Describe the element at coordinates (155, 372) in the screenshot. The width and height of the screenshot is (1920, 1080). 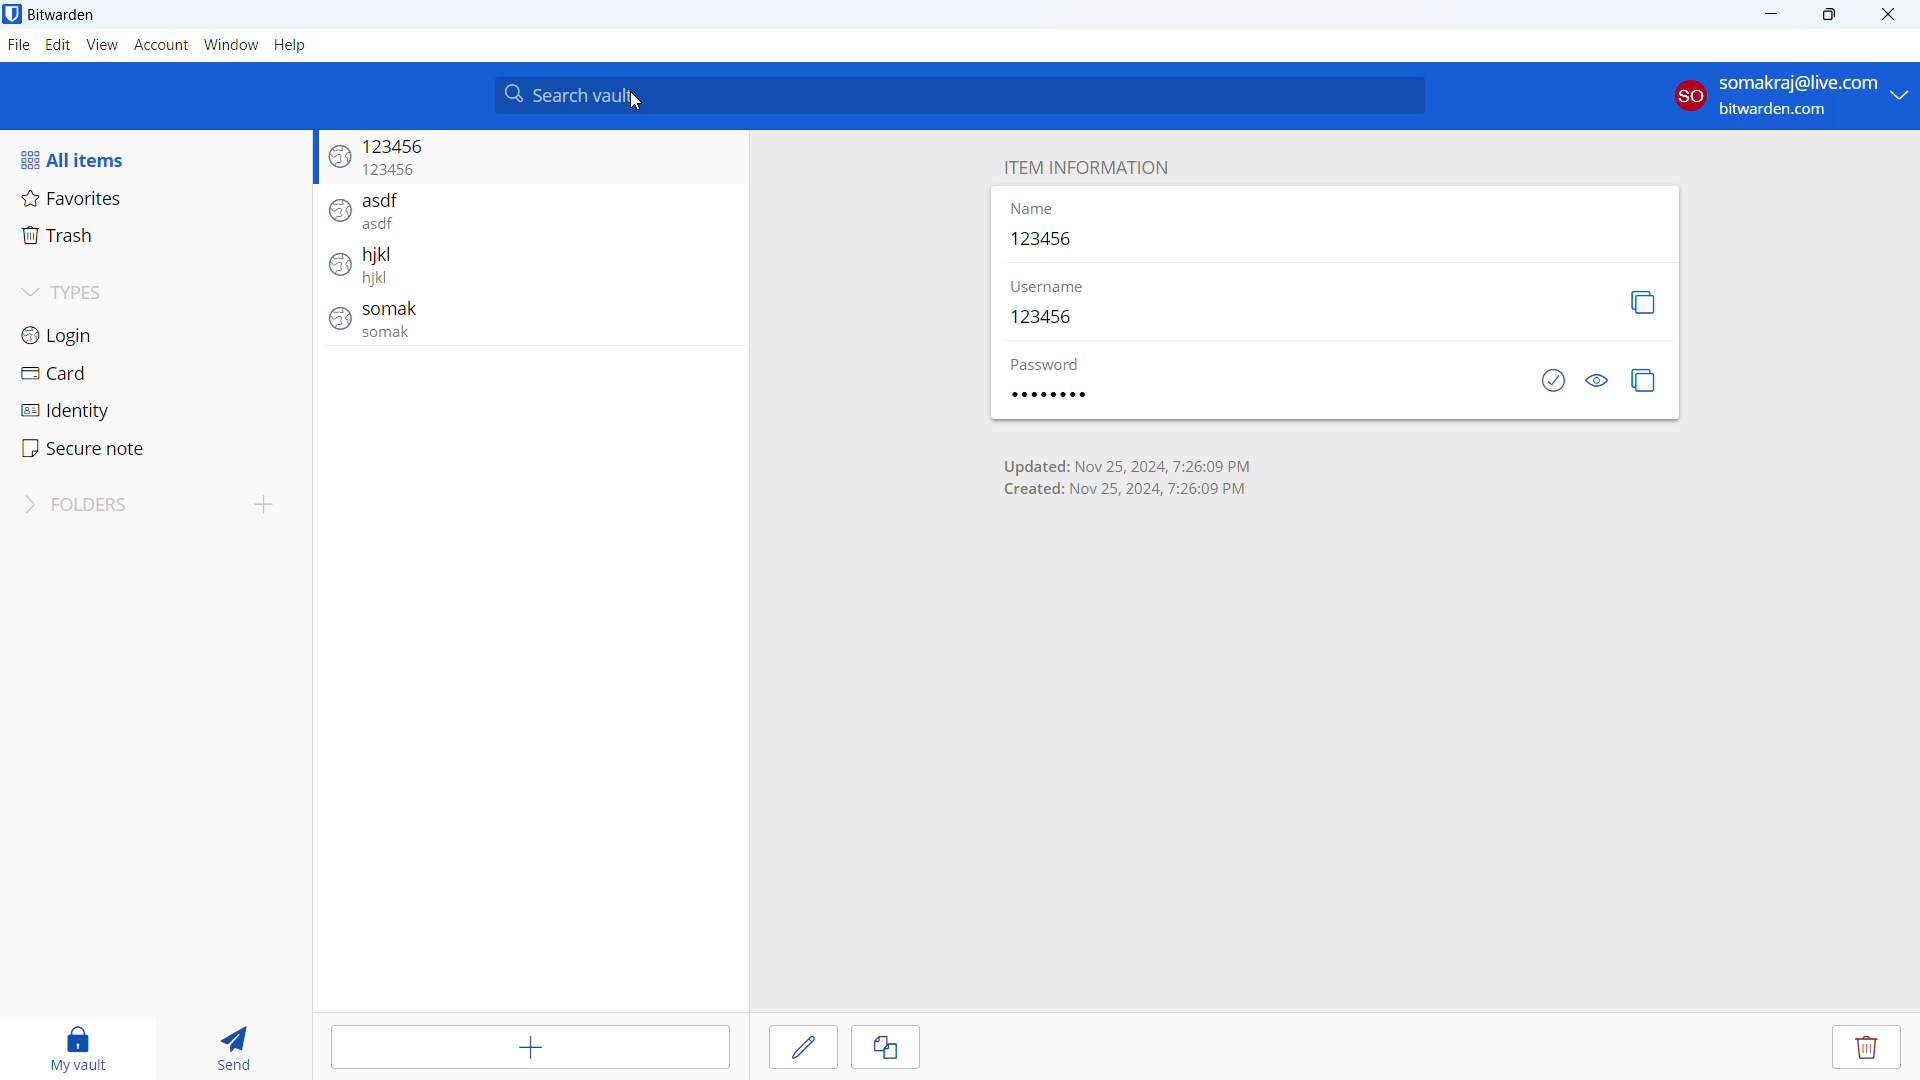
I see `card` at that location.